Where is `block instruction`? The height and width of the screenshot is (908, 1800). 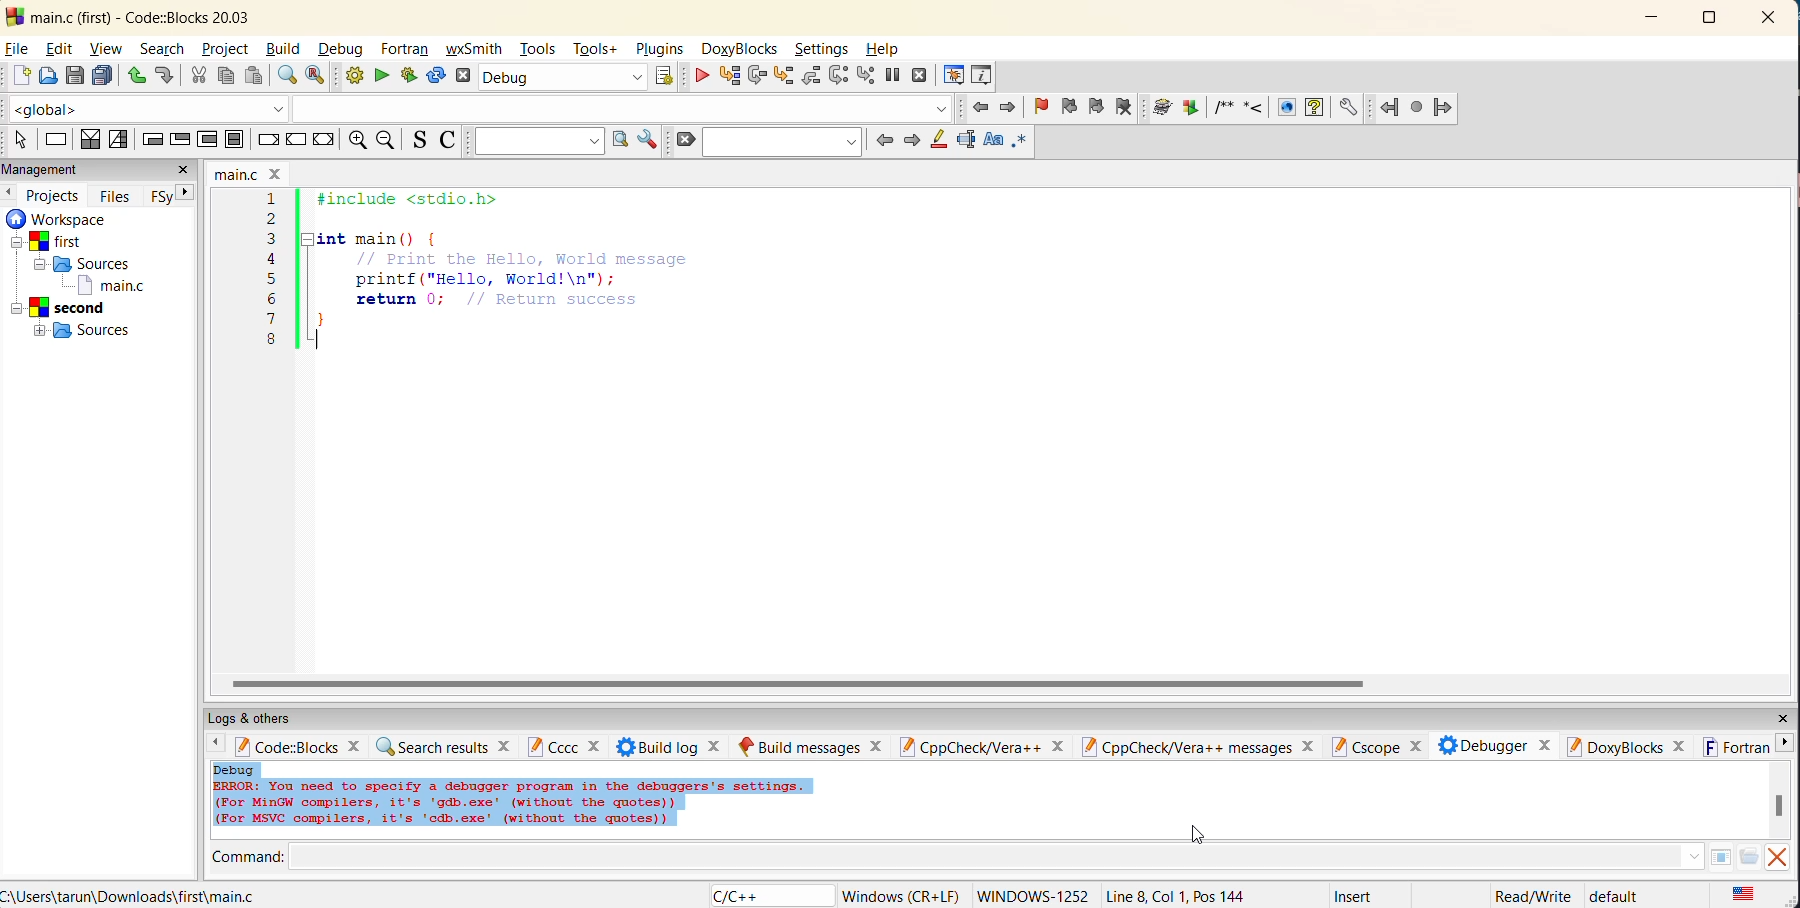 block instruction is located at coordinates (234, 140).